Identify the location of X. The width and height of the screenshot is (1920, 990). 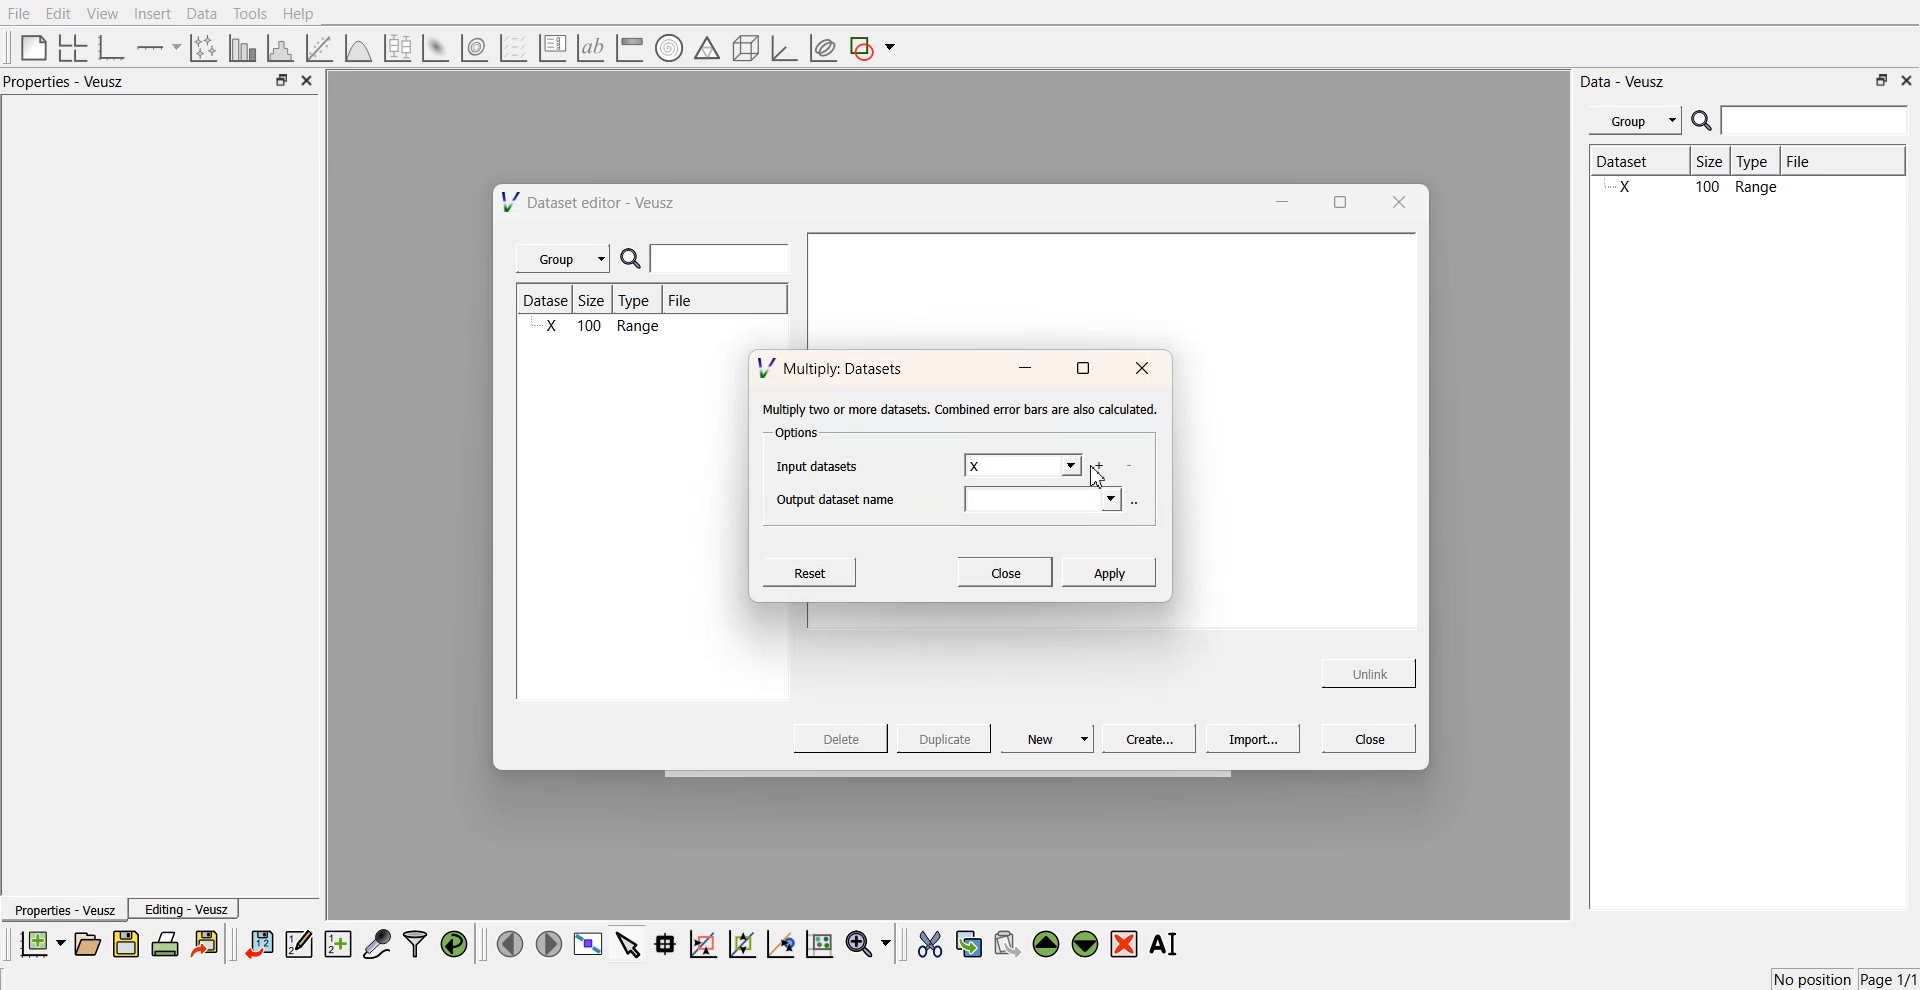
(1022, 465).